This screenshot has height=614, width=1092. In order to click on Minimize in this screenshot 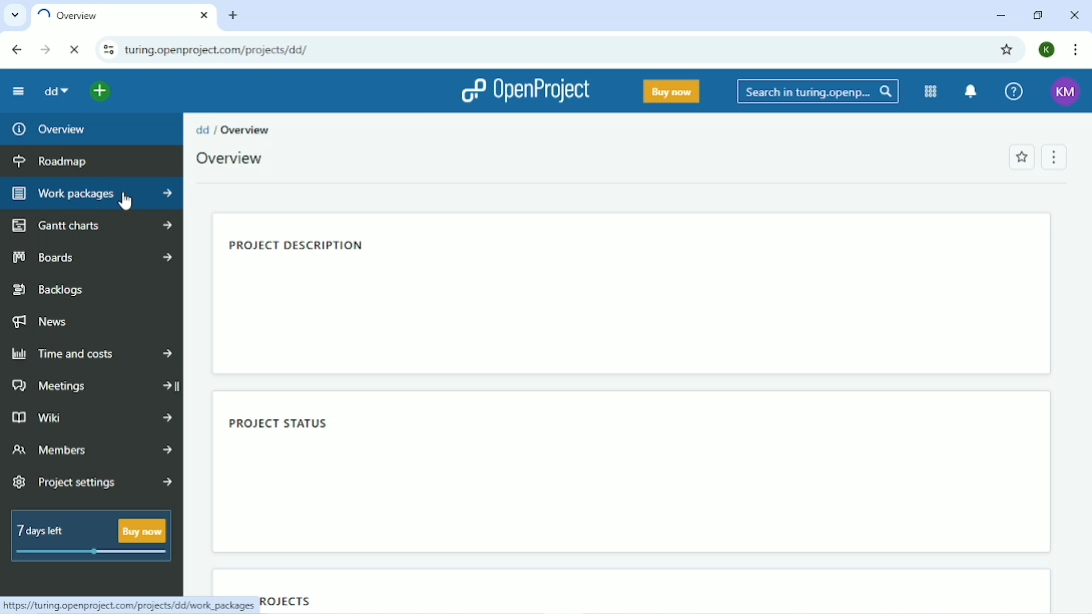, I will do `click(1000, 14)`.